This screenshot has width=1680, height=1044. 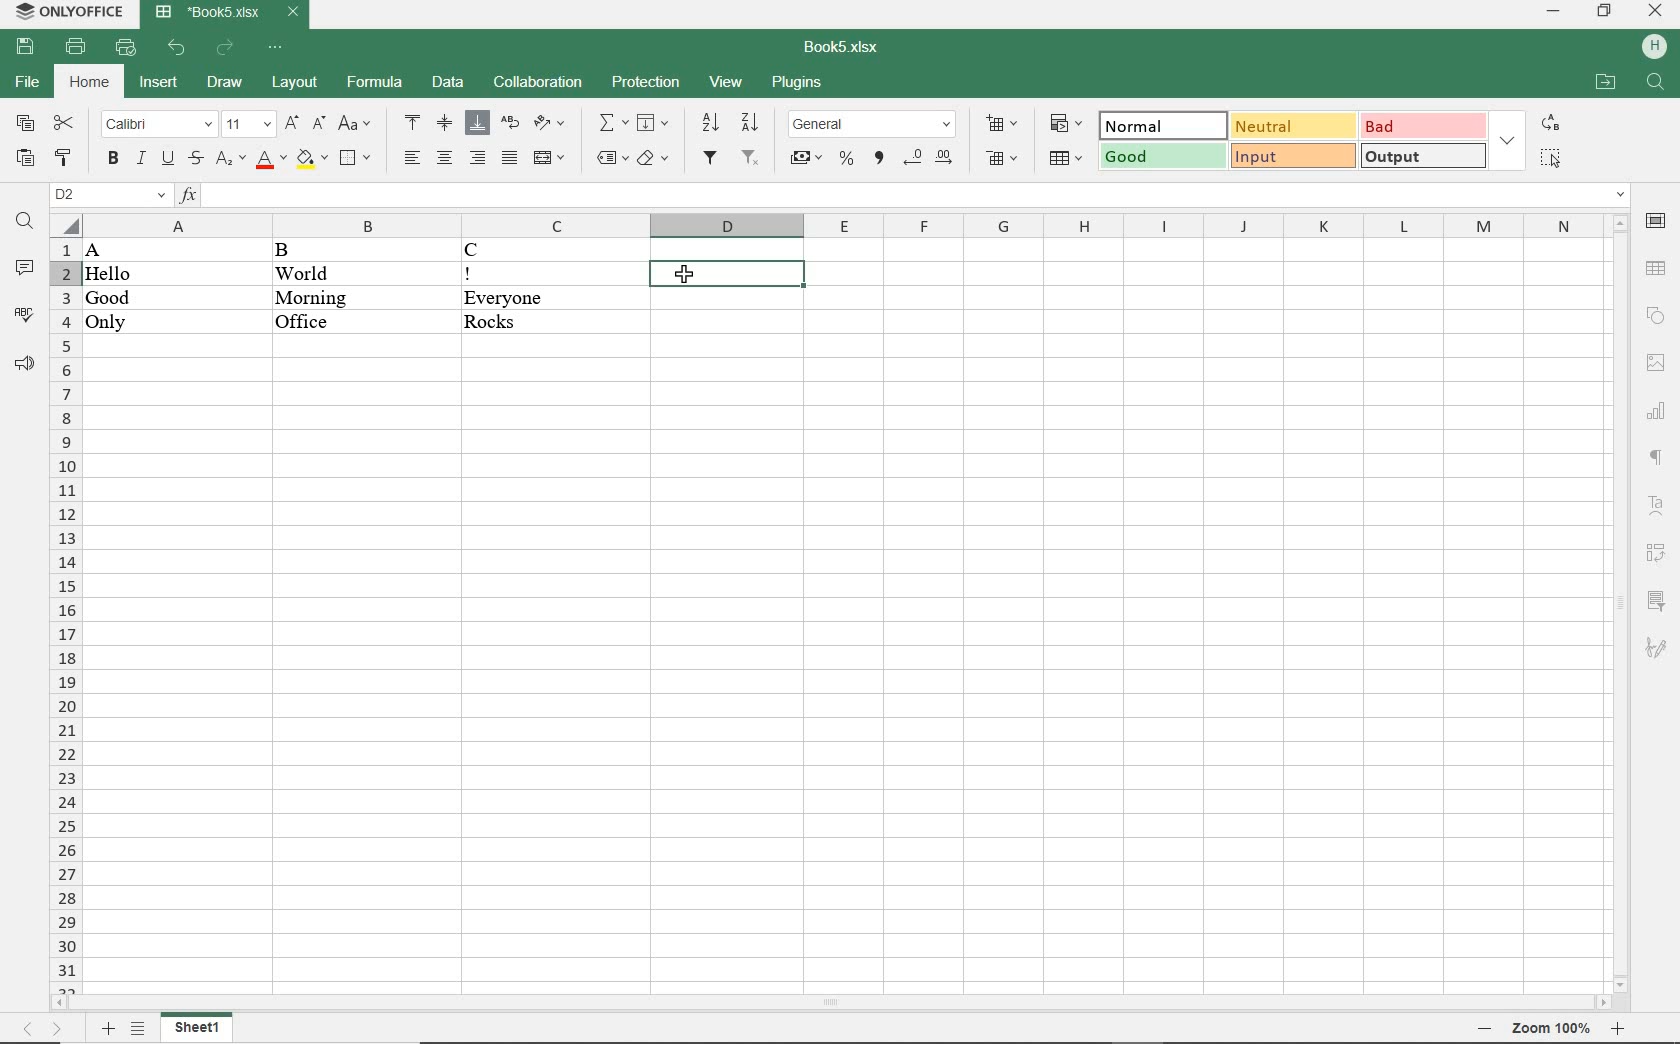 I want to click on SHAPE, so click(x=1654, y=313).